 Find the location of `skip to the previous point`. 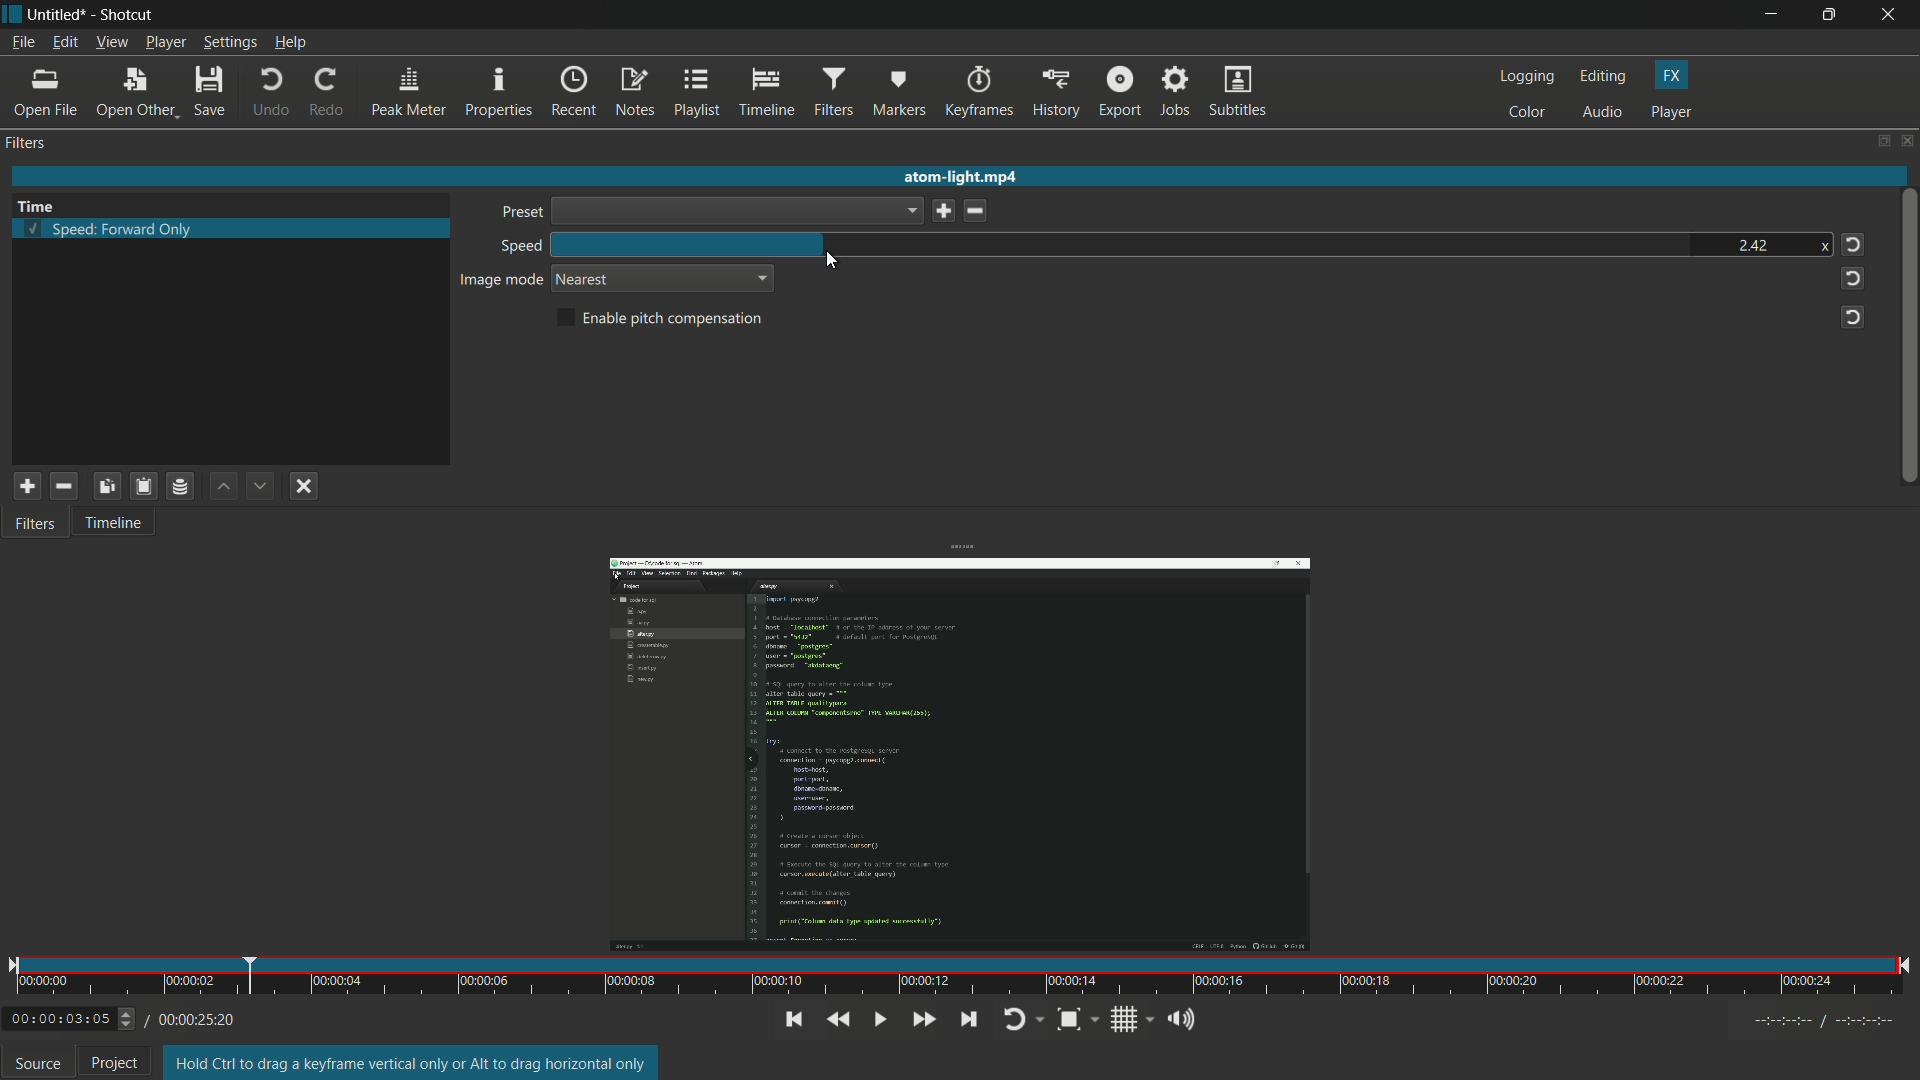

skip to the previous point is located at coordinates (791, 1020).